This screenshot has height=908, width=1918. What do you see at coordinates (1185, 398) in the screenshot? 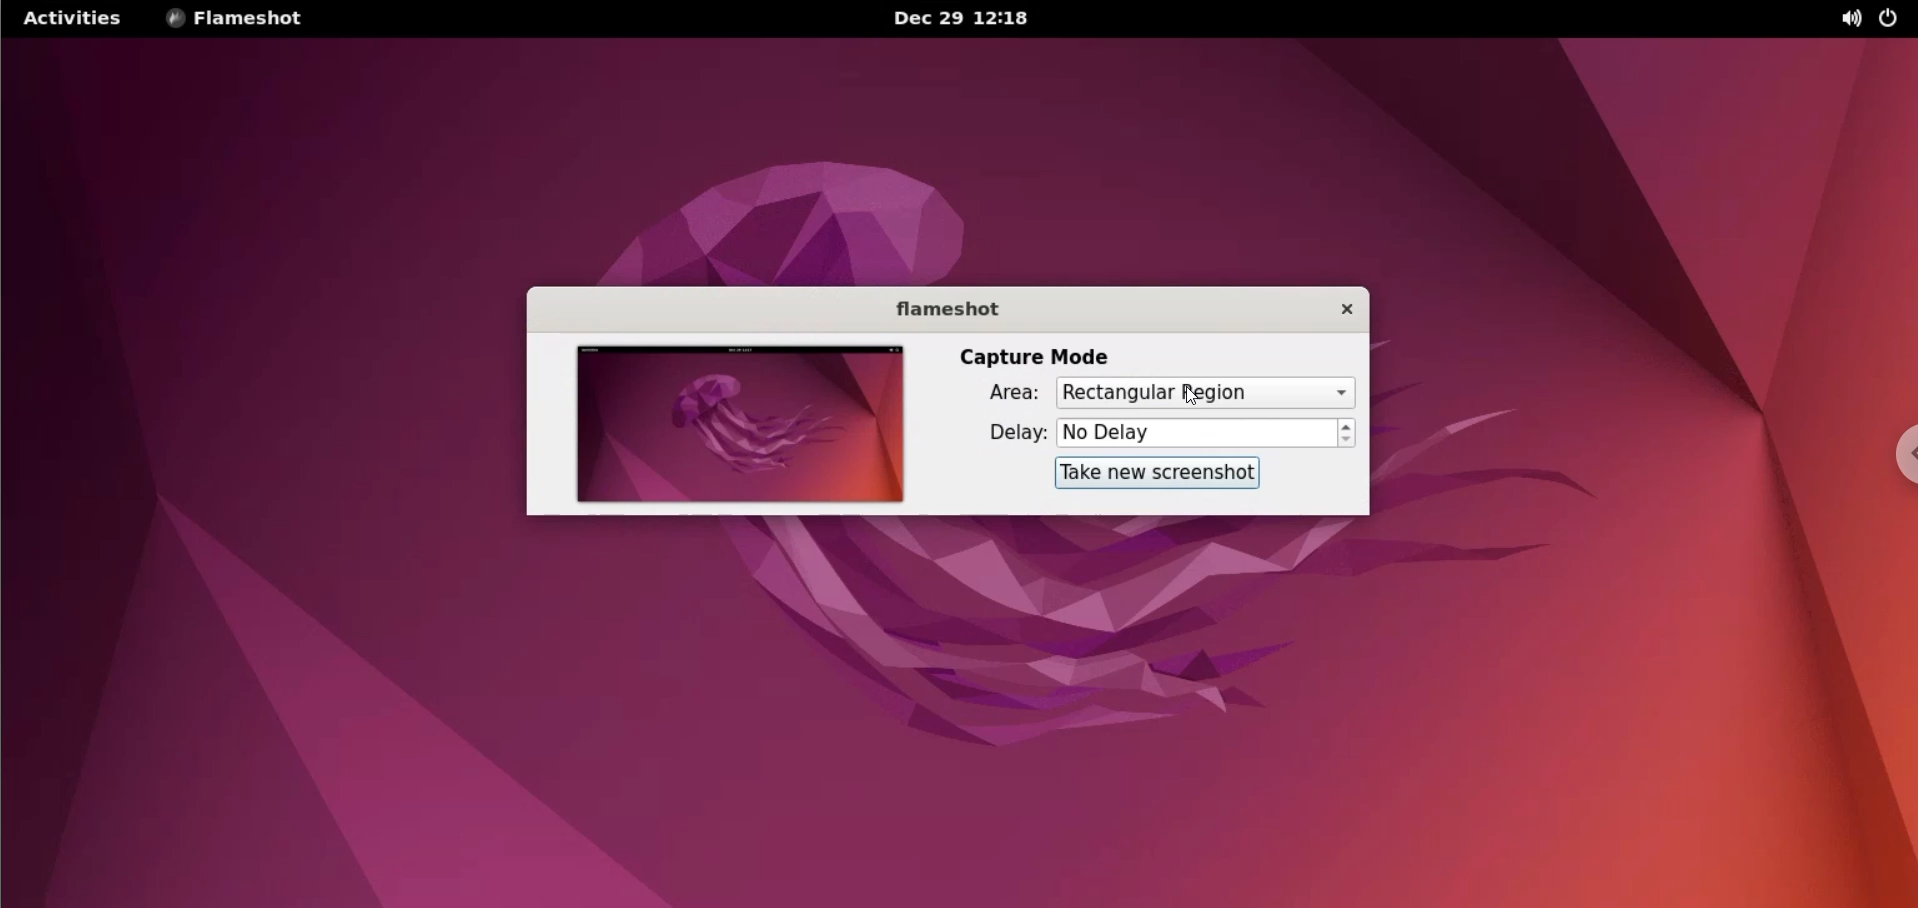
I see `cursor` at bounding box center [1185, 398].